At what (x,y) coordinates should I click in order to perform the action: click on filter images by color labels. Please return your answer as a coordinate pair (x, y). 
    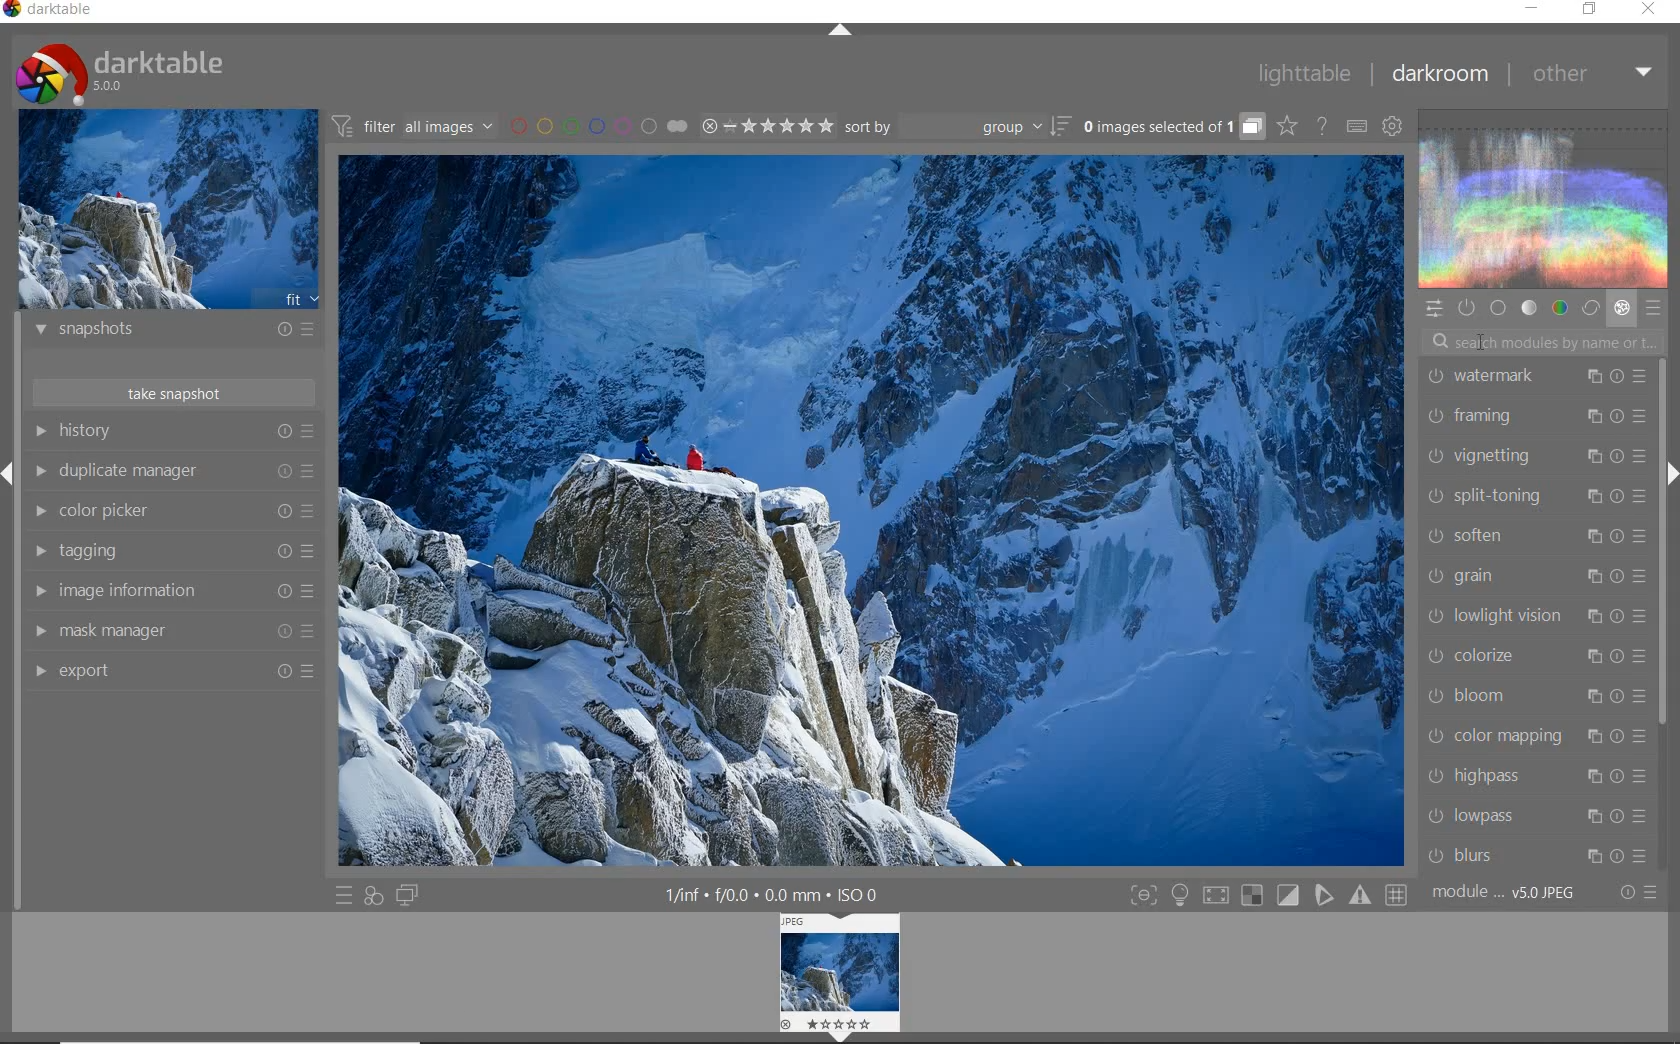
    Looking at the image, I should click on (599, 125).